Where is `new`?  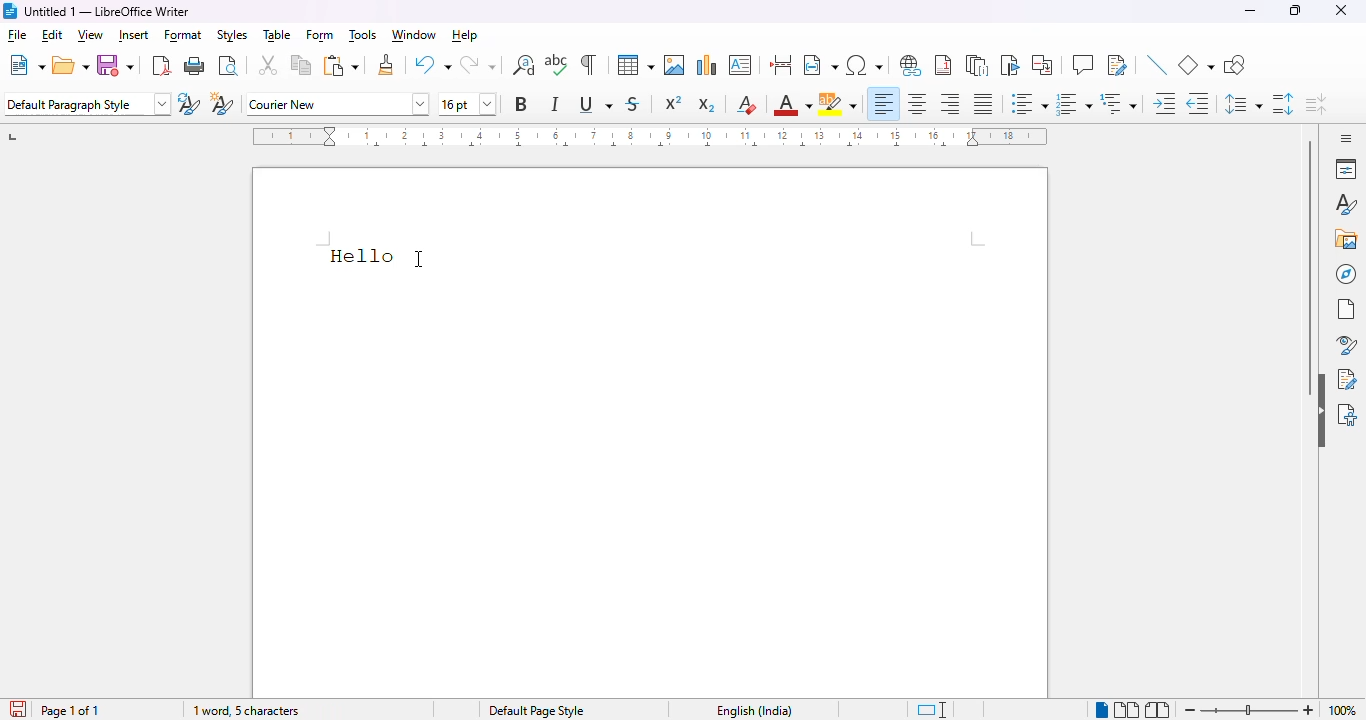 new is located at coordinates (27, 64).